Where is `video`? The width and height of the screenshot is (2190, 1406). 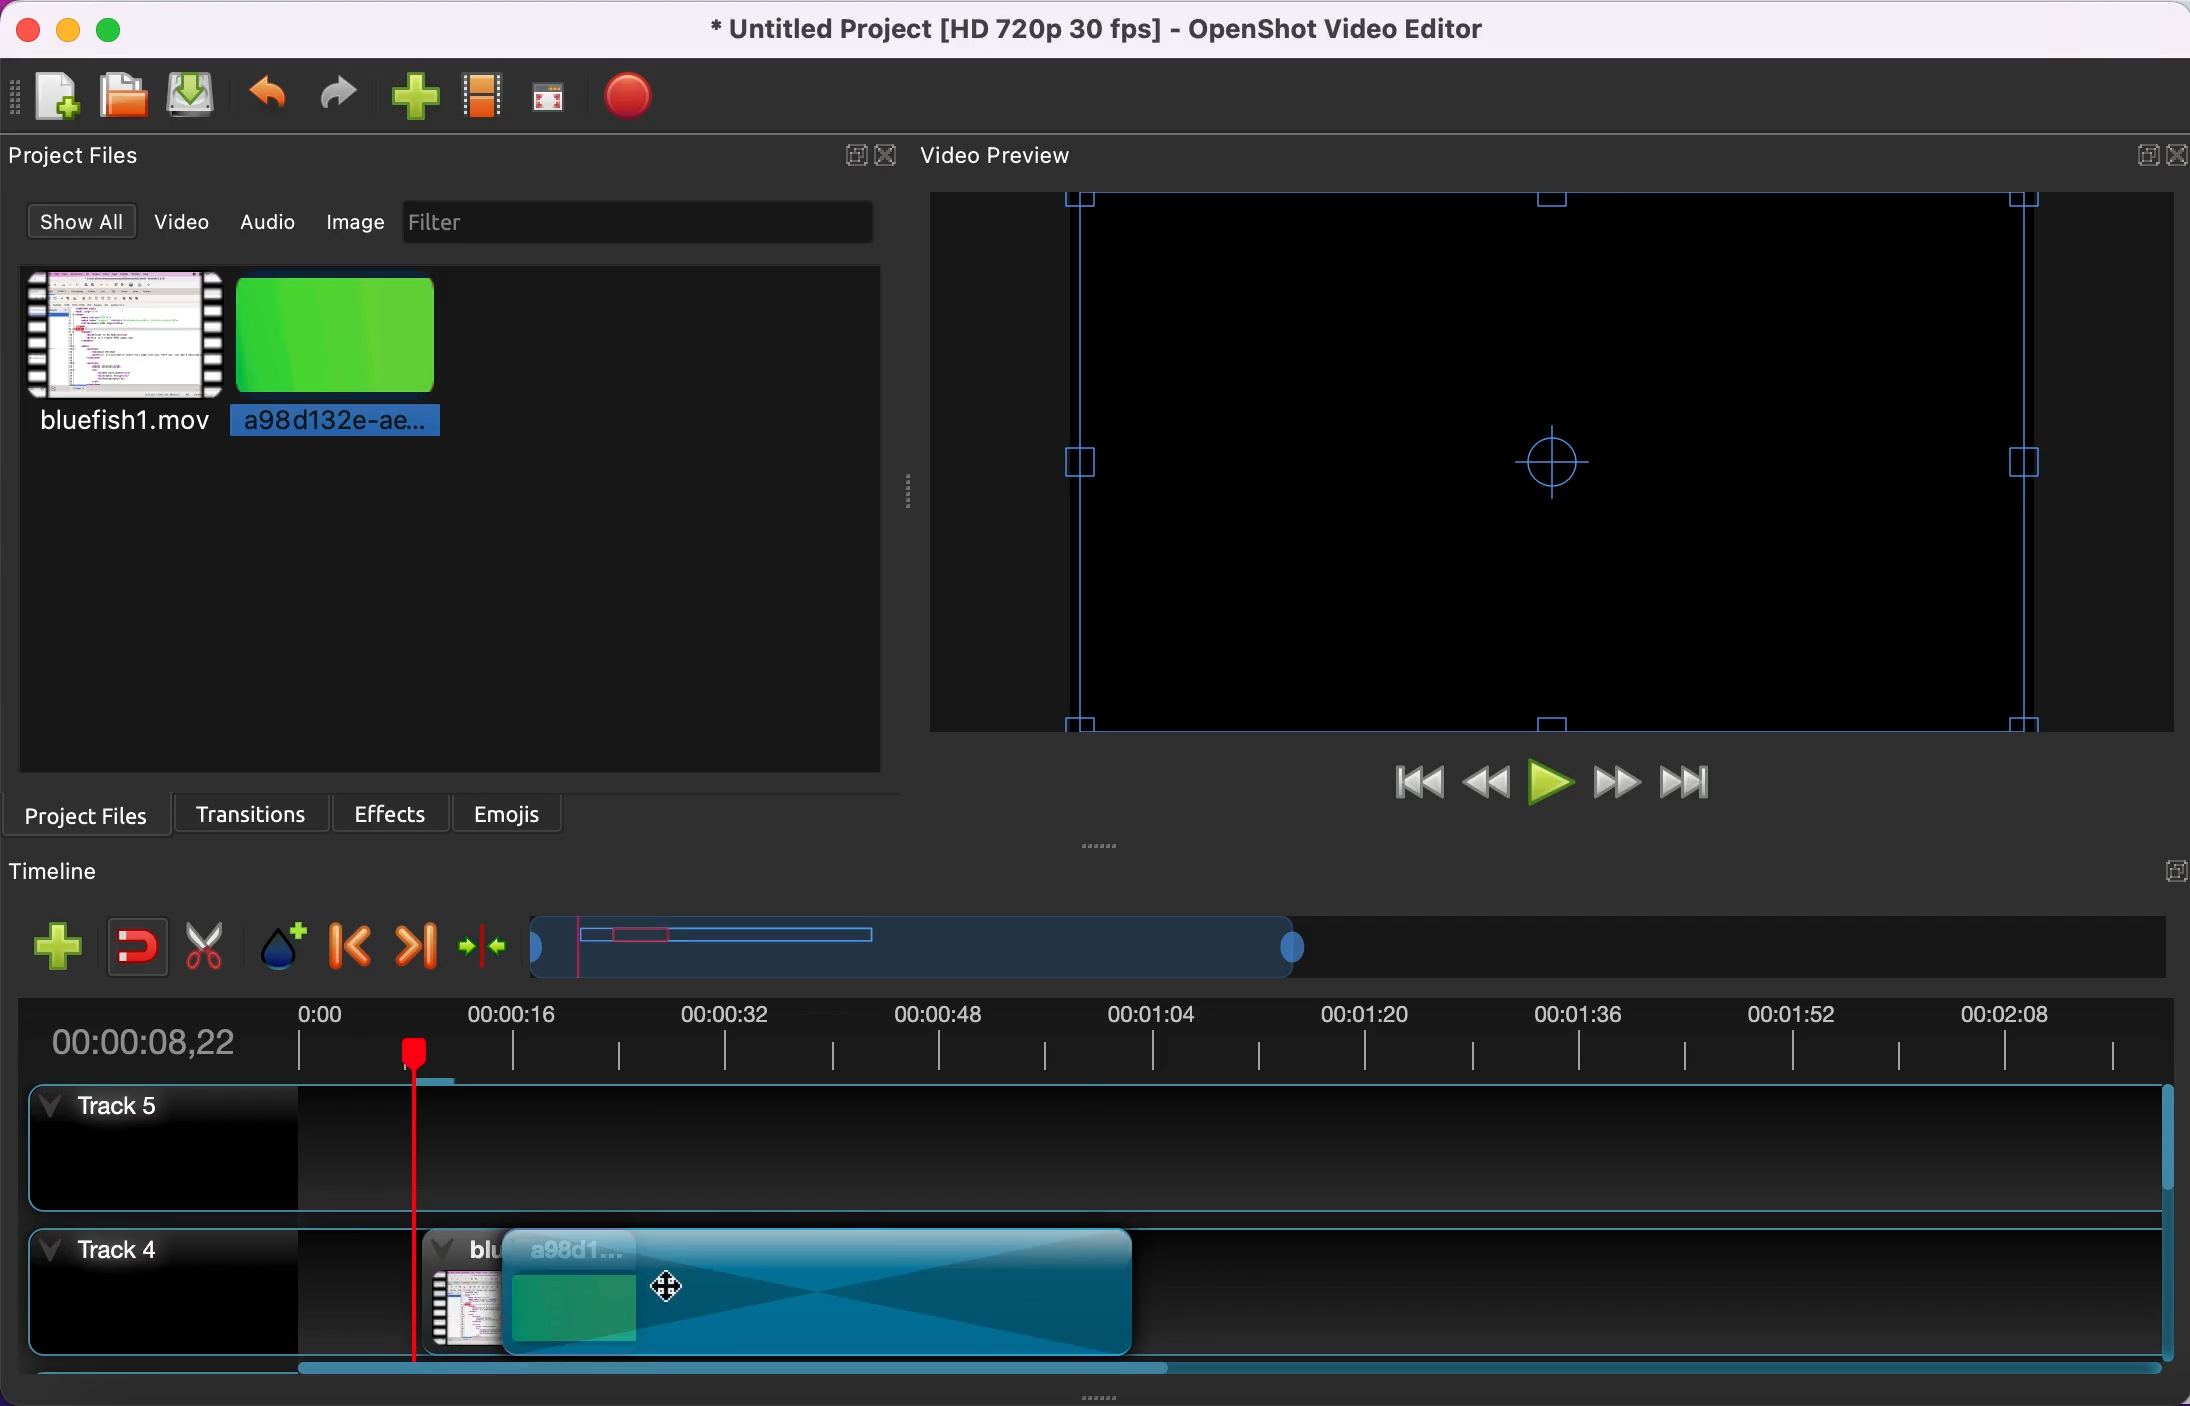
video is located at coordinates (188, 225).